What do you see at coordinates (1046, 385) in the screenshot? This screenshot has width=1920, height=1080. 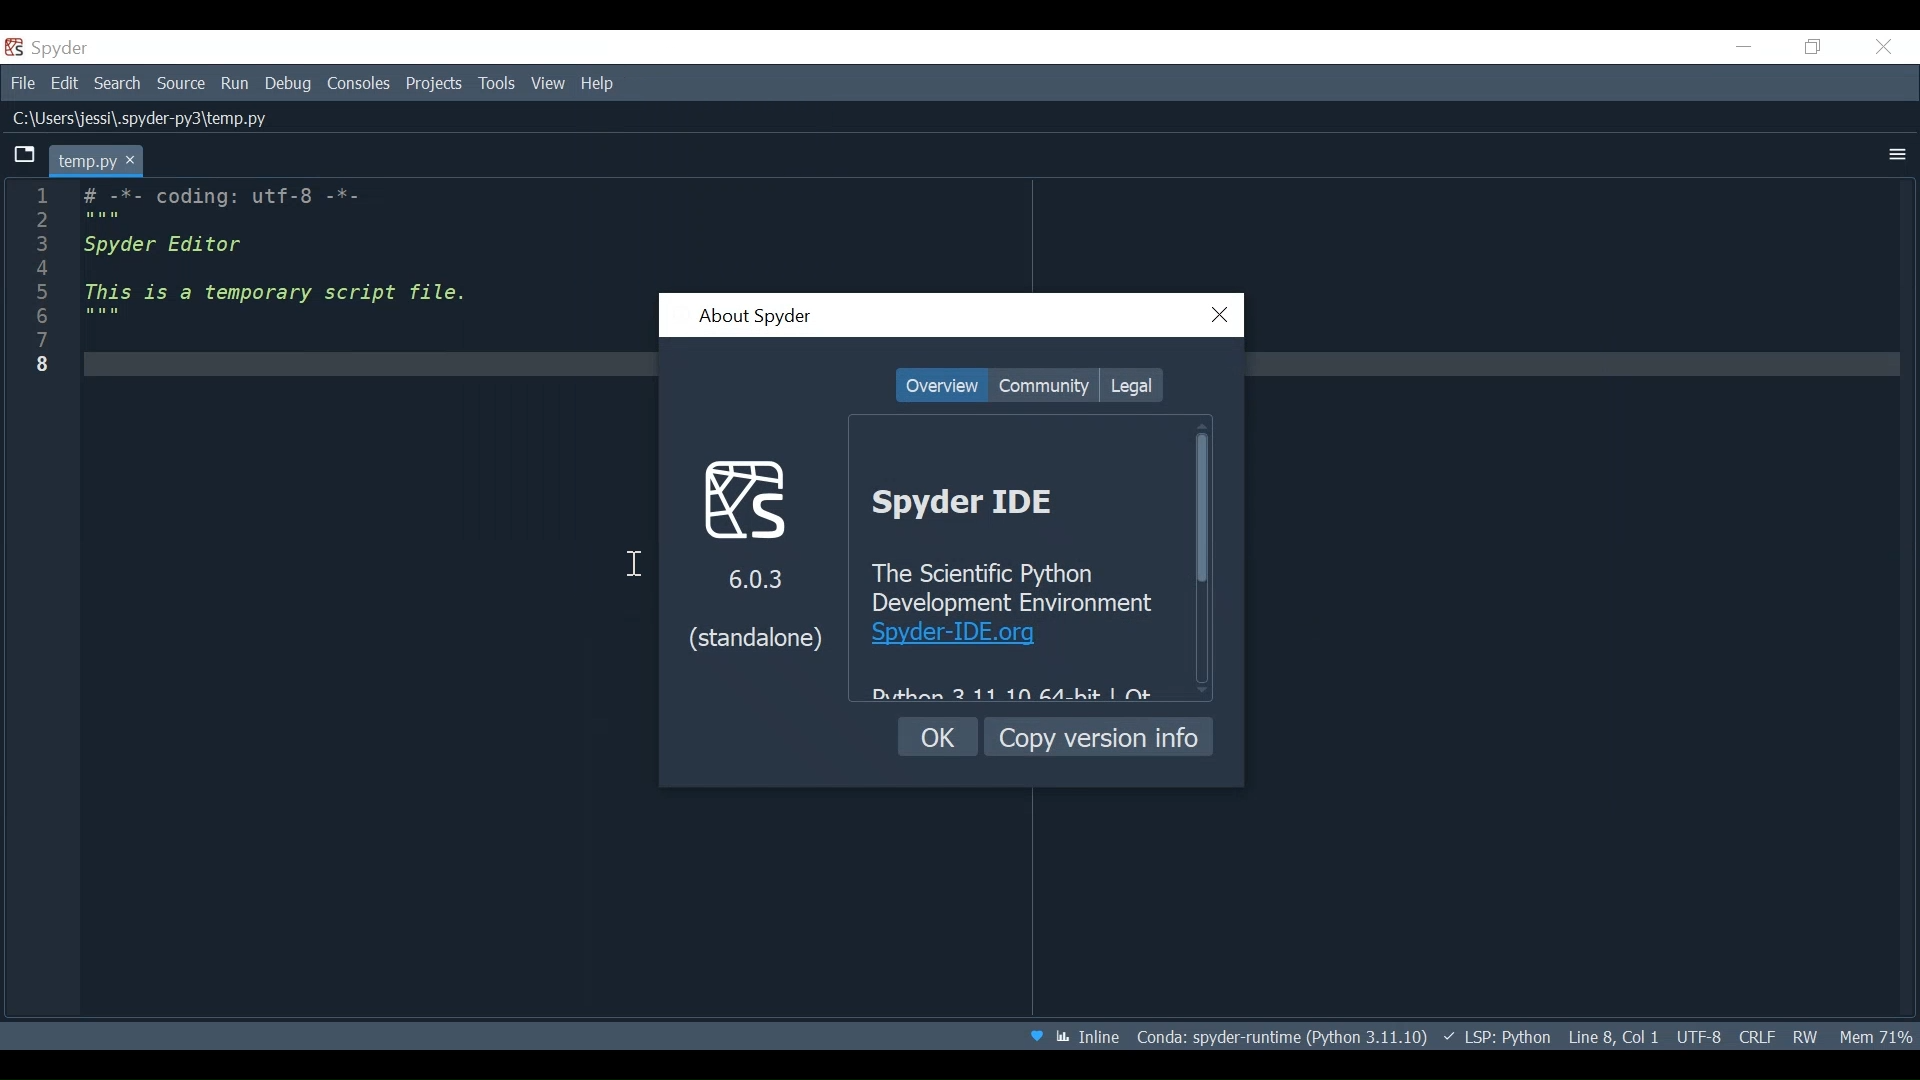 I see `Community` at bounding box center [1046, 385].